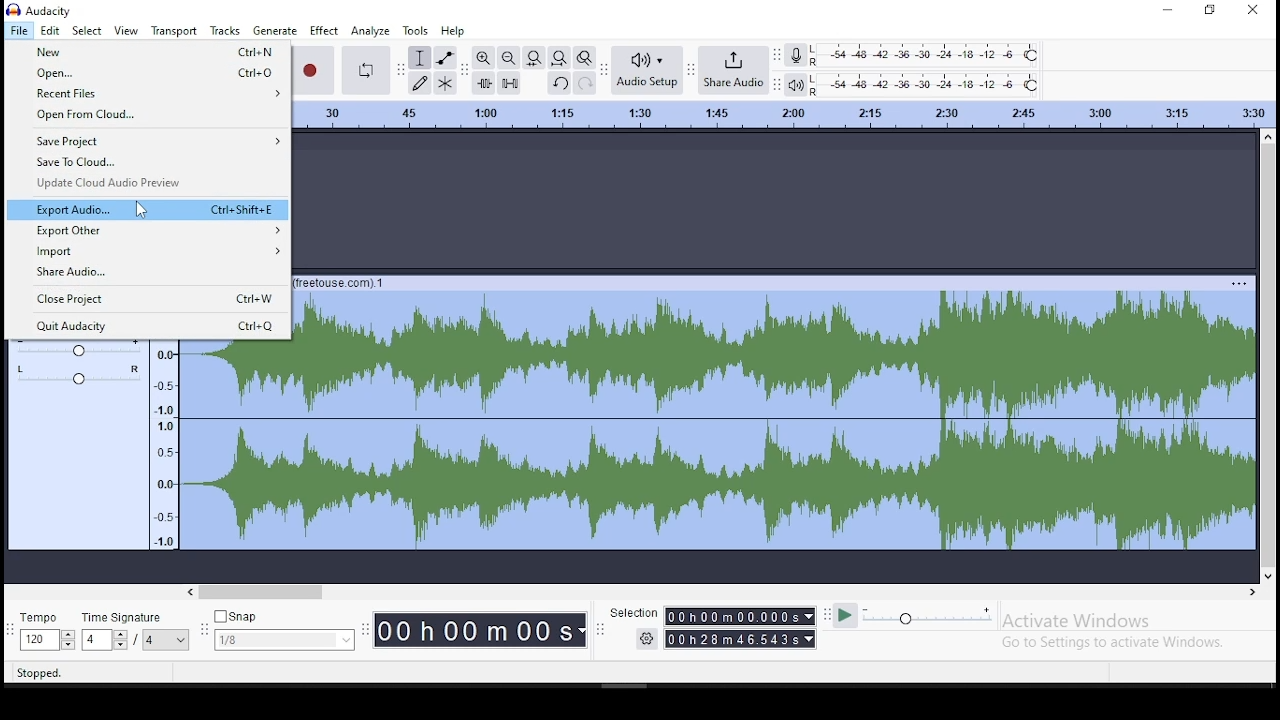 The height and width of the screenshot is (720, 1280). What do you see at coordinates (39, 674) in the screenshot?
I see `Stopped` at bounding box center [39, 674].